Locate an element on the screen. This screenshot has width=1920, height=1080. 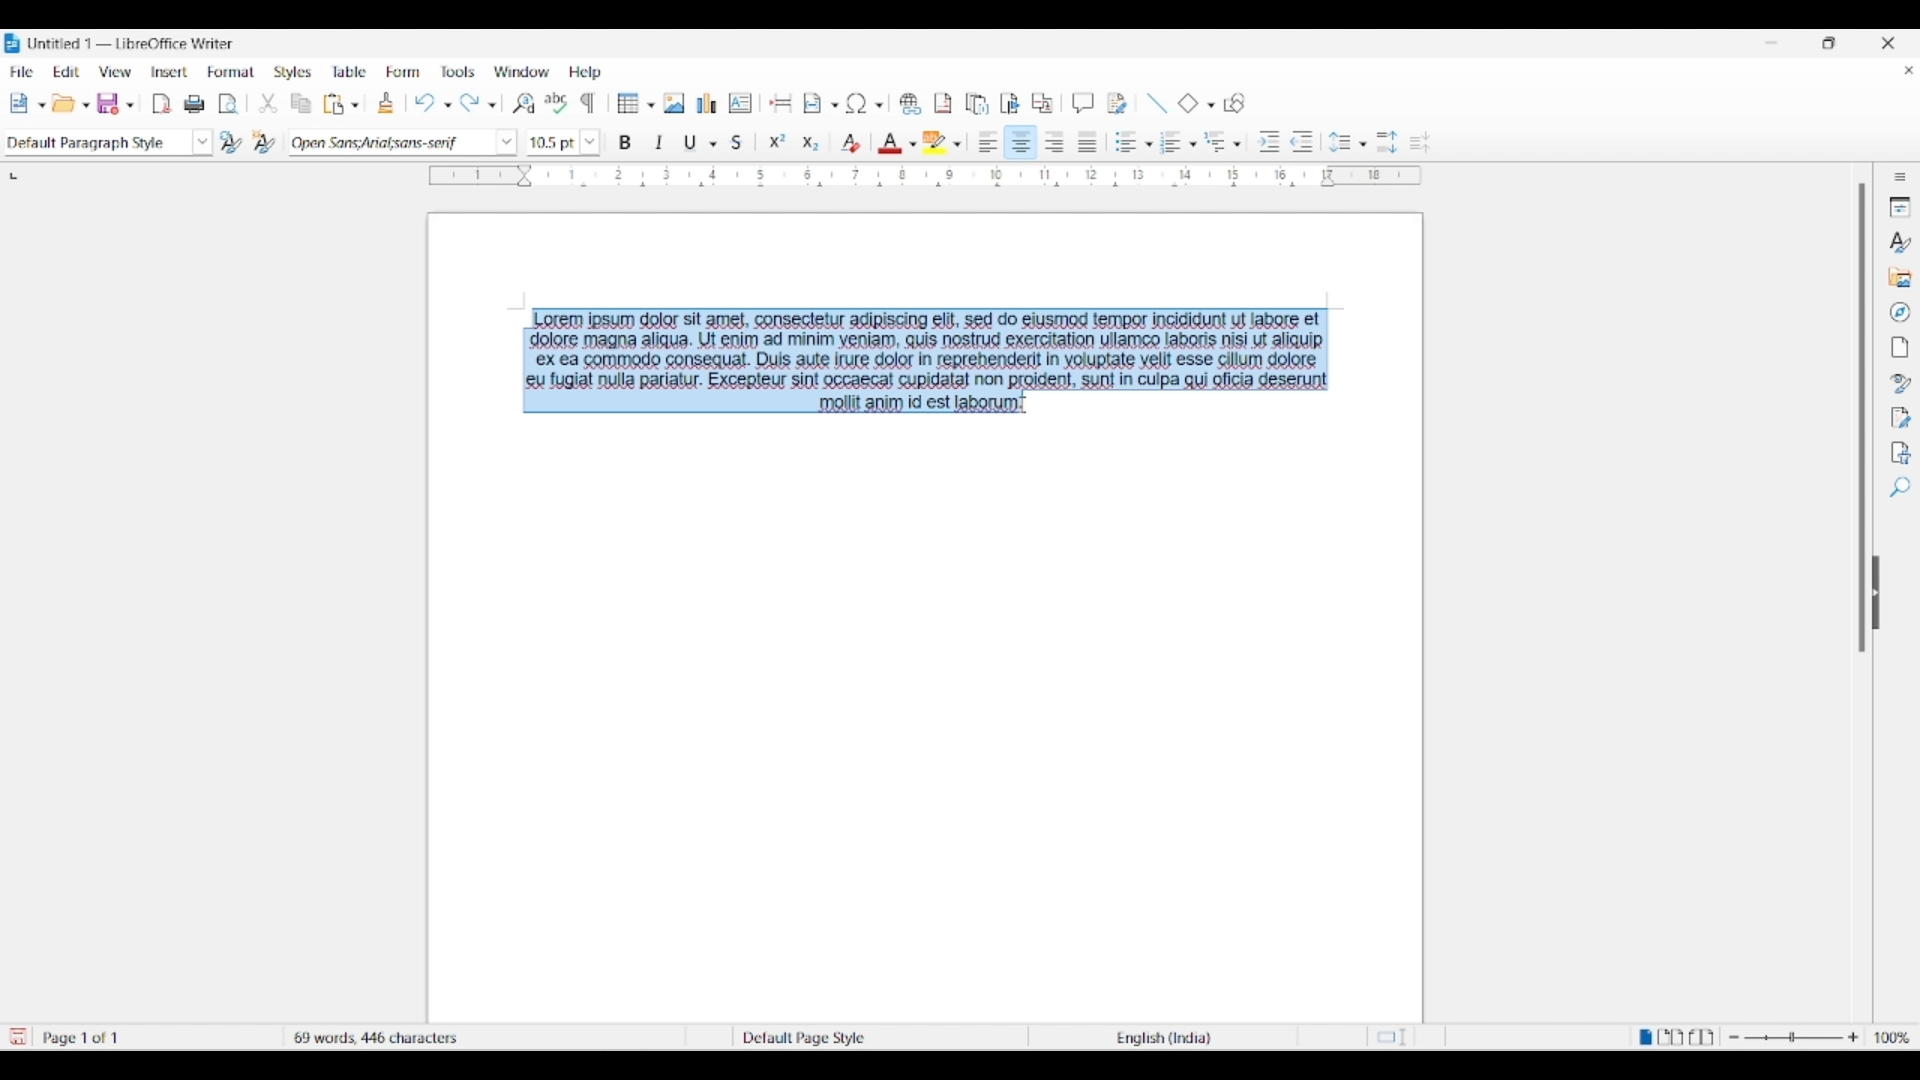
Selected color for highlighting color is located at coordinates (935, 141).